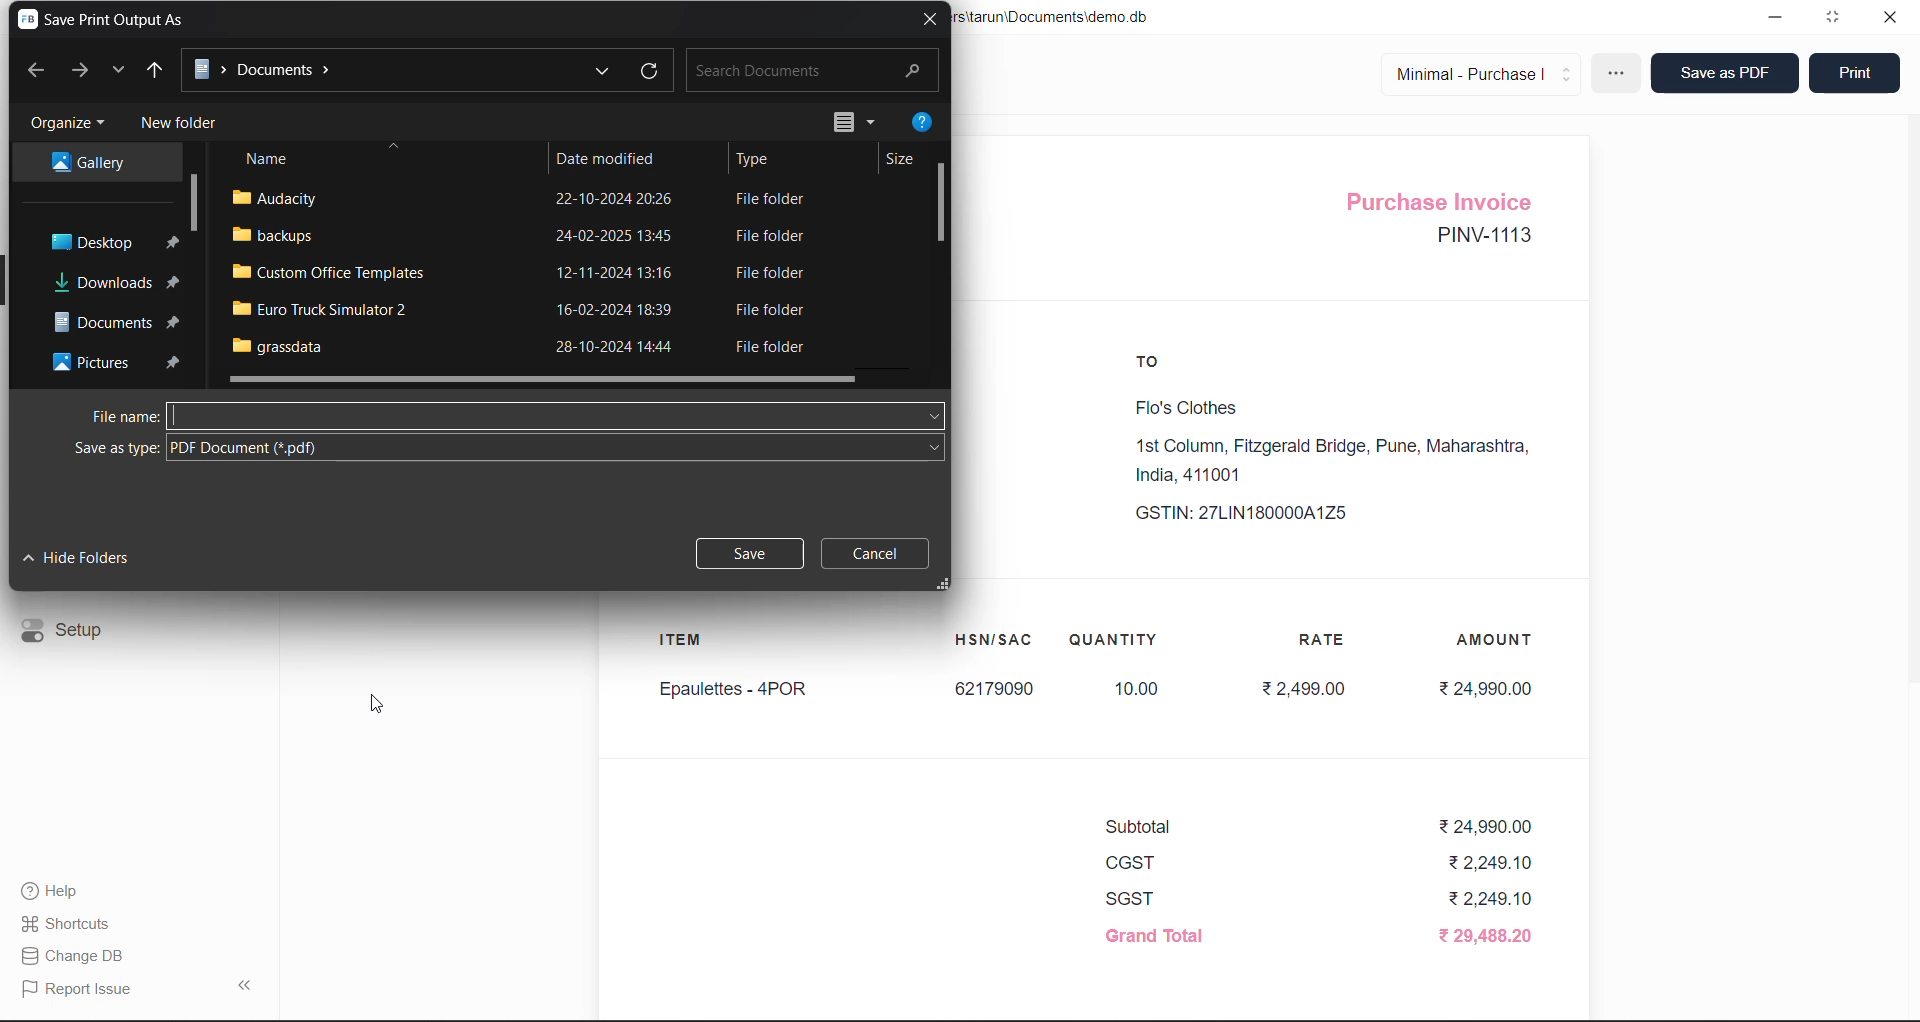  What do you see at coordinates (83, 987) in the screenshot?
I see `Report Issue` at bounding box center [83, 987].